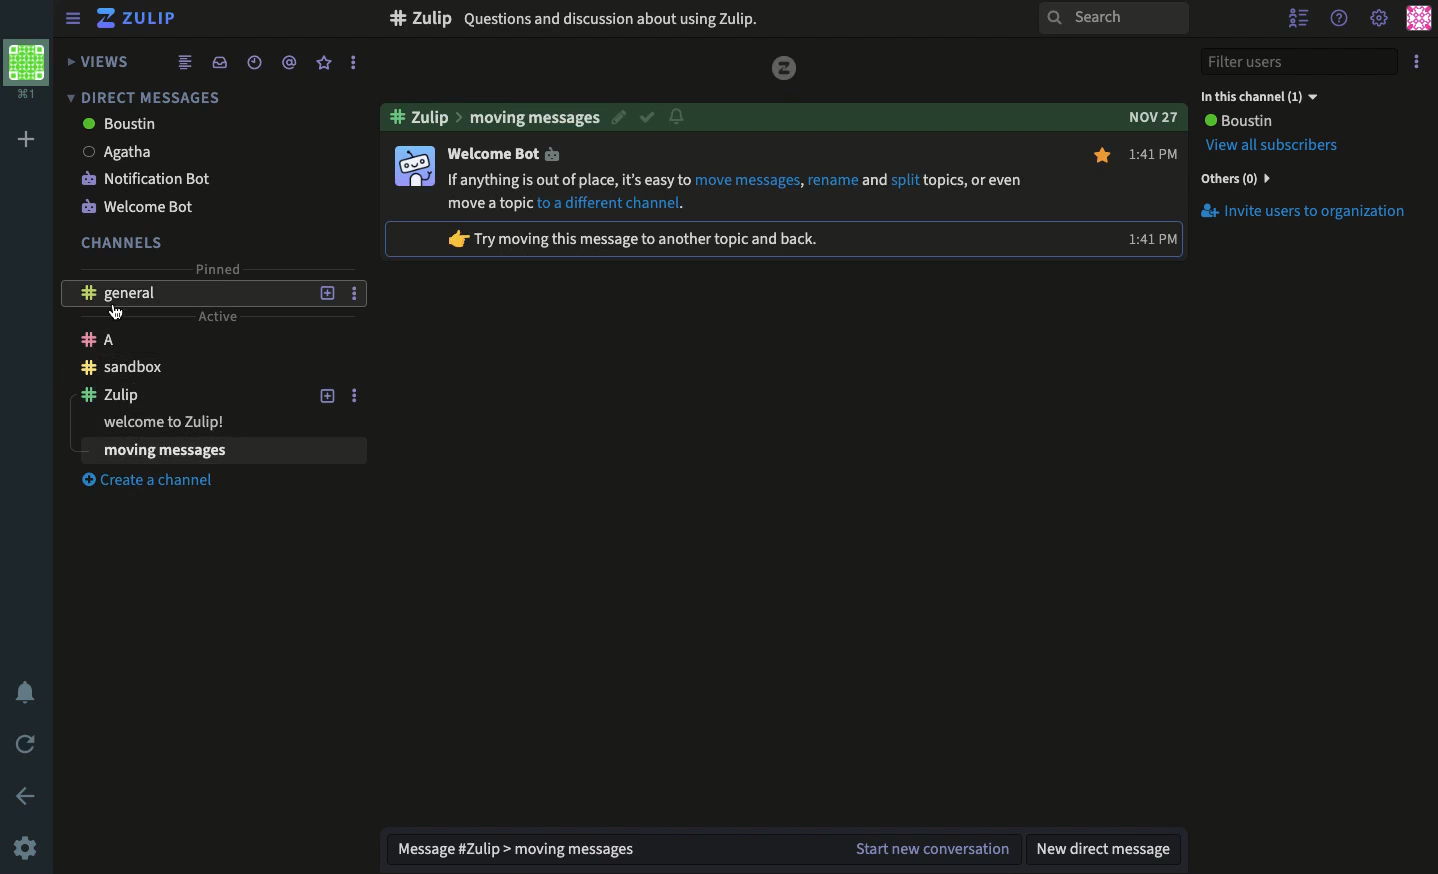  What do you see at coordinates (491, 203) in the screenshot?
I see `text` at bounding box center [491, 203].